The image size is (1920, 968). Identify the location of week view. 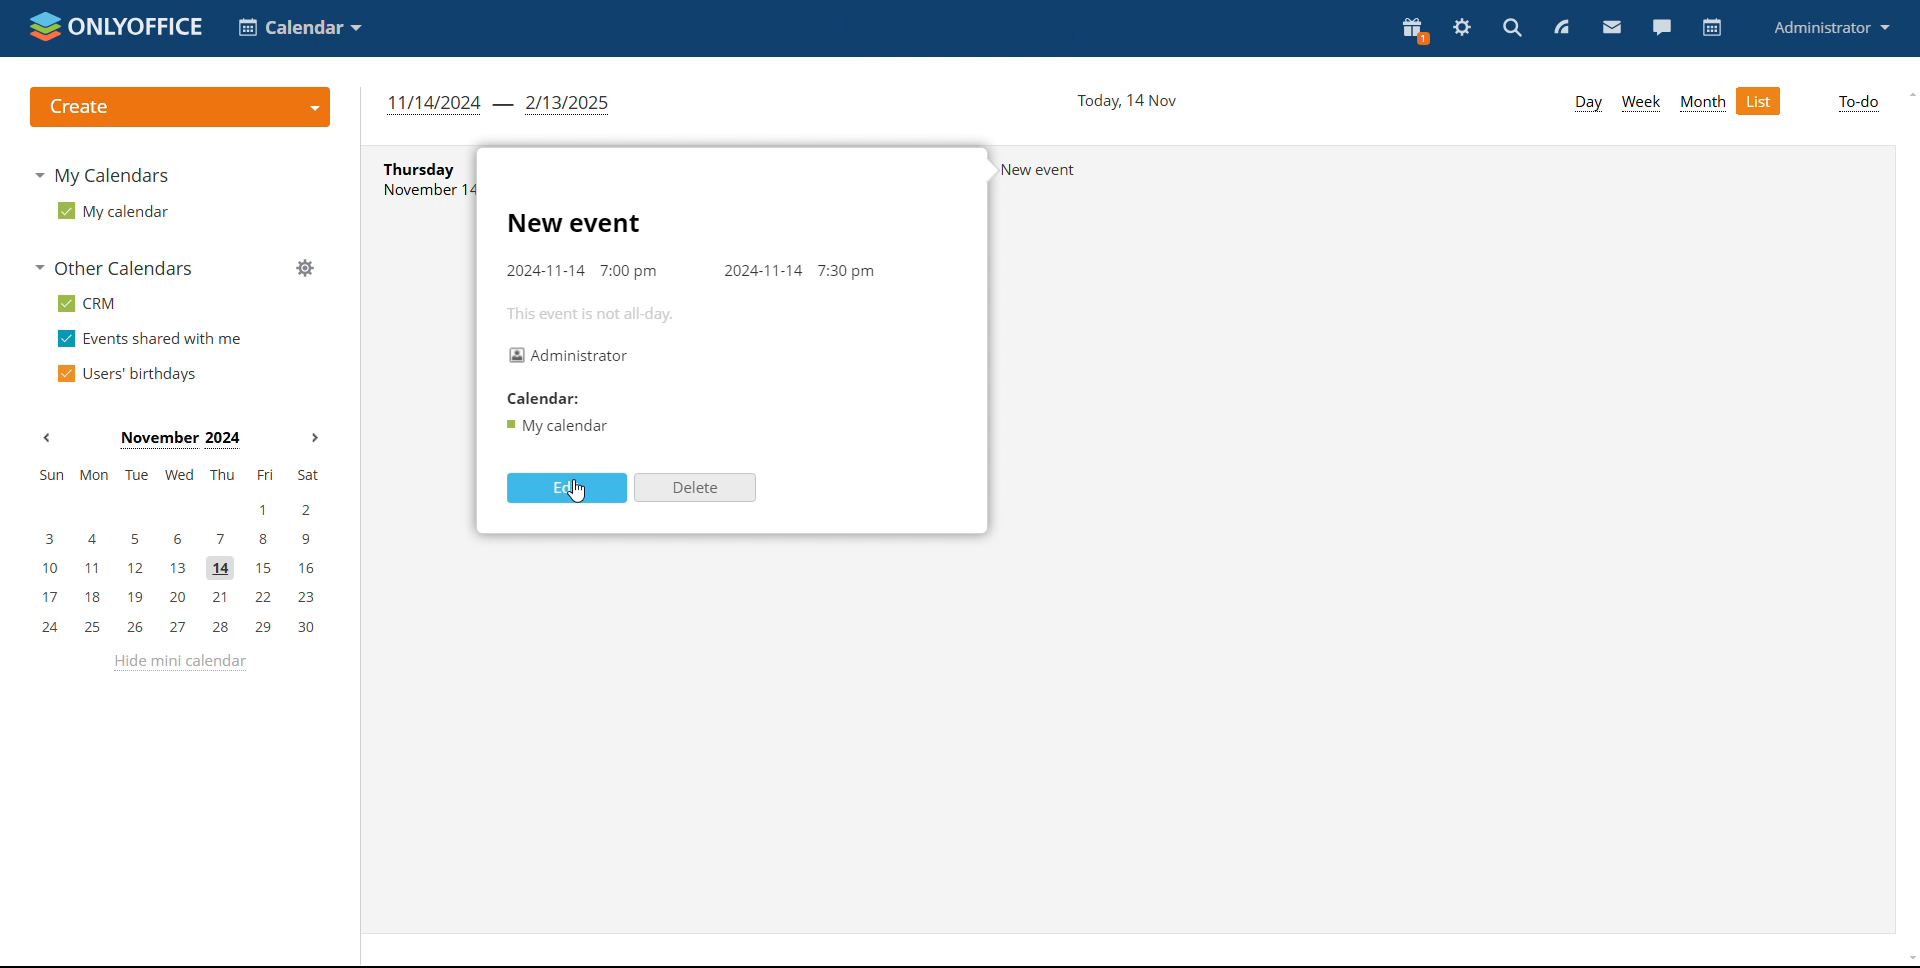
(1641, 102).